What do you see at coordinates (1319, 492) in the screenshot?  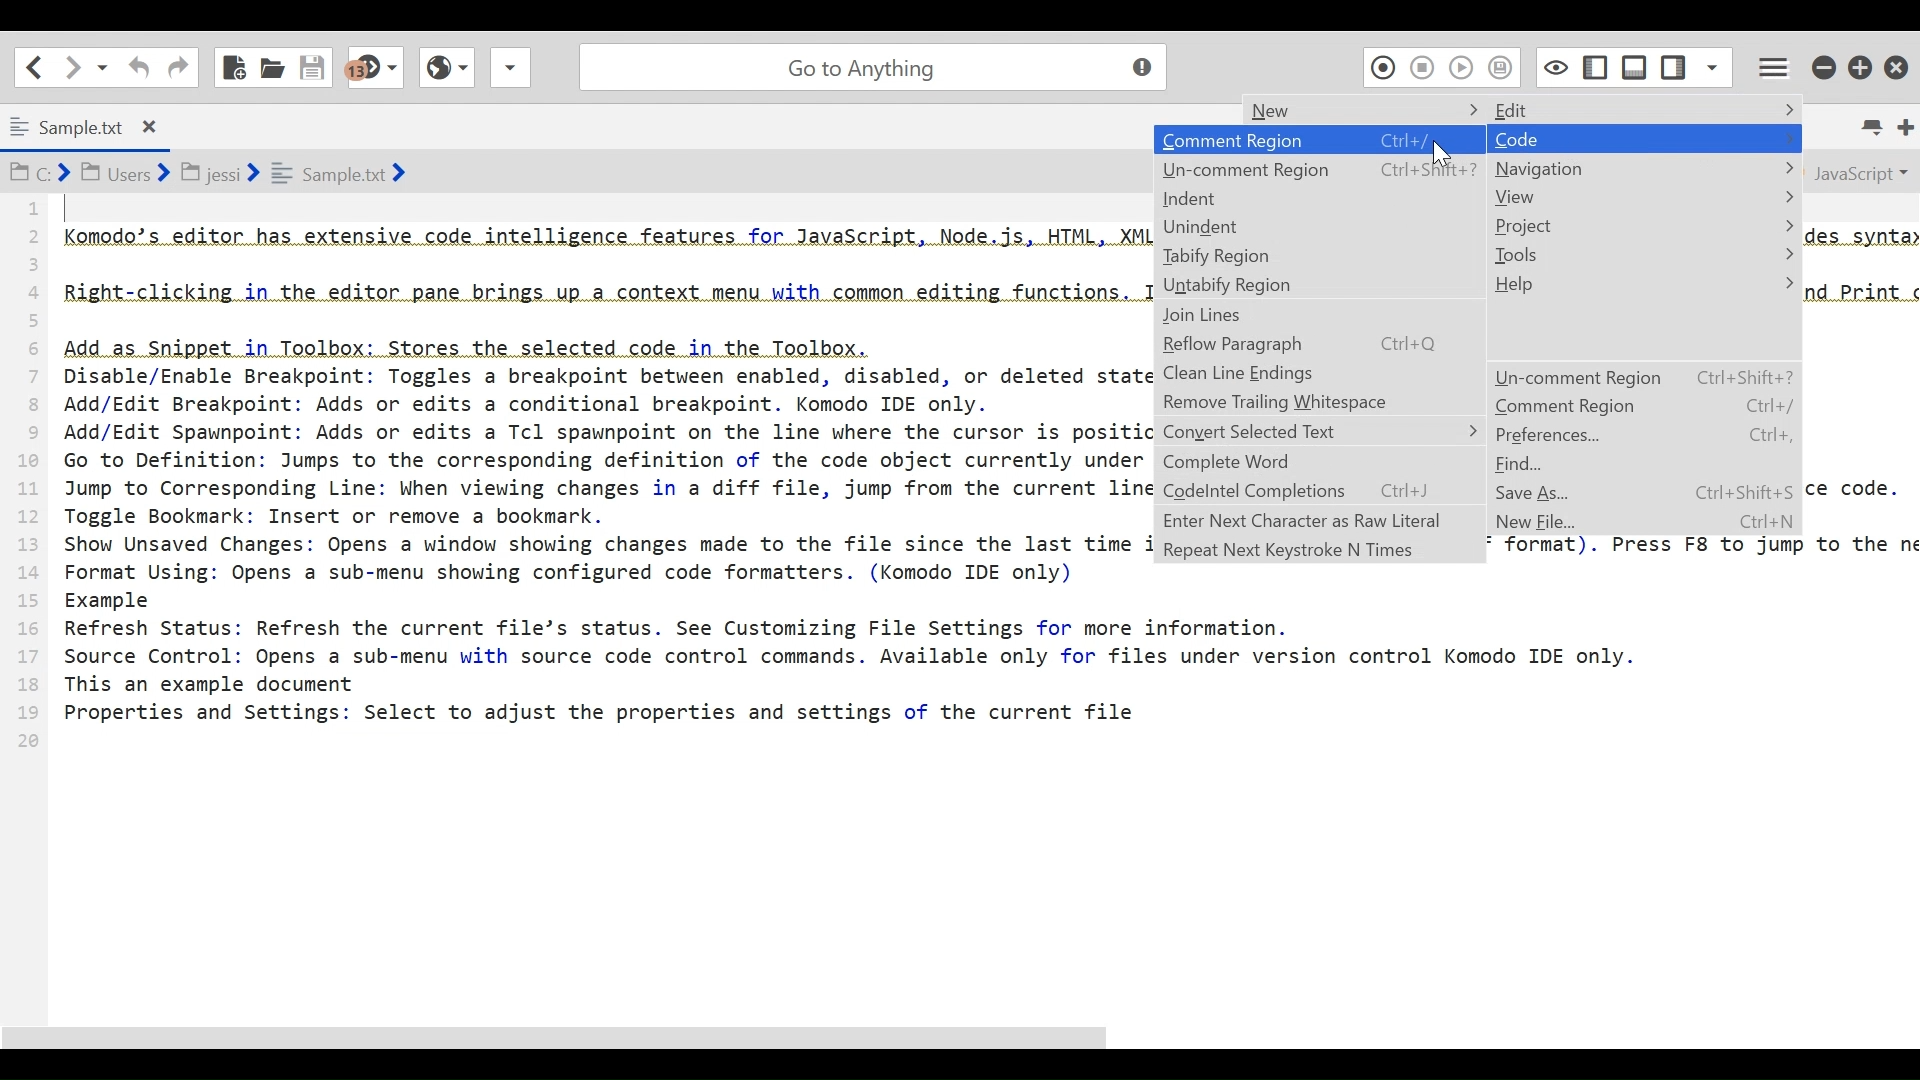 I see `CodeIntel Completions` at bounding box center [1319, 492].